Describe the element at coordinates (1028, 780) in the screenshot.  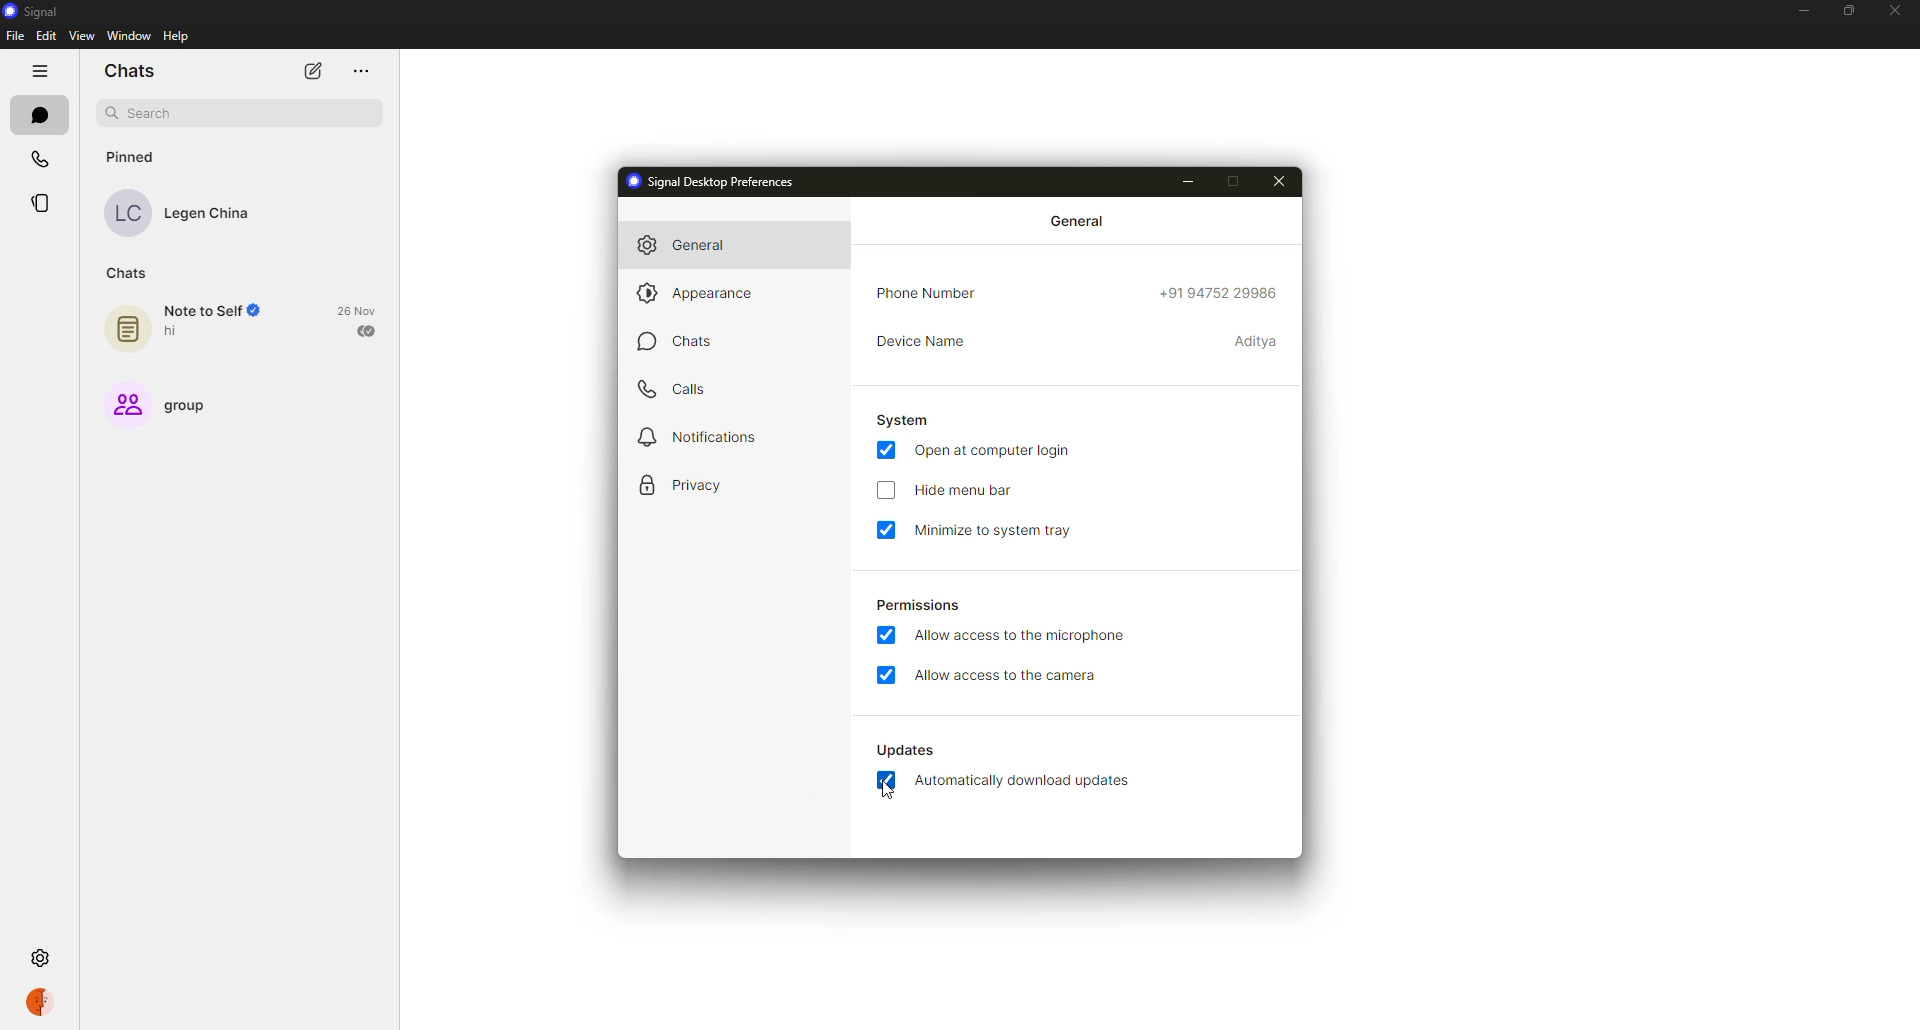
I see `automatically download updates` at that location.